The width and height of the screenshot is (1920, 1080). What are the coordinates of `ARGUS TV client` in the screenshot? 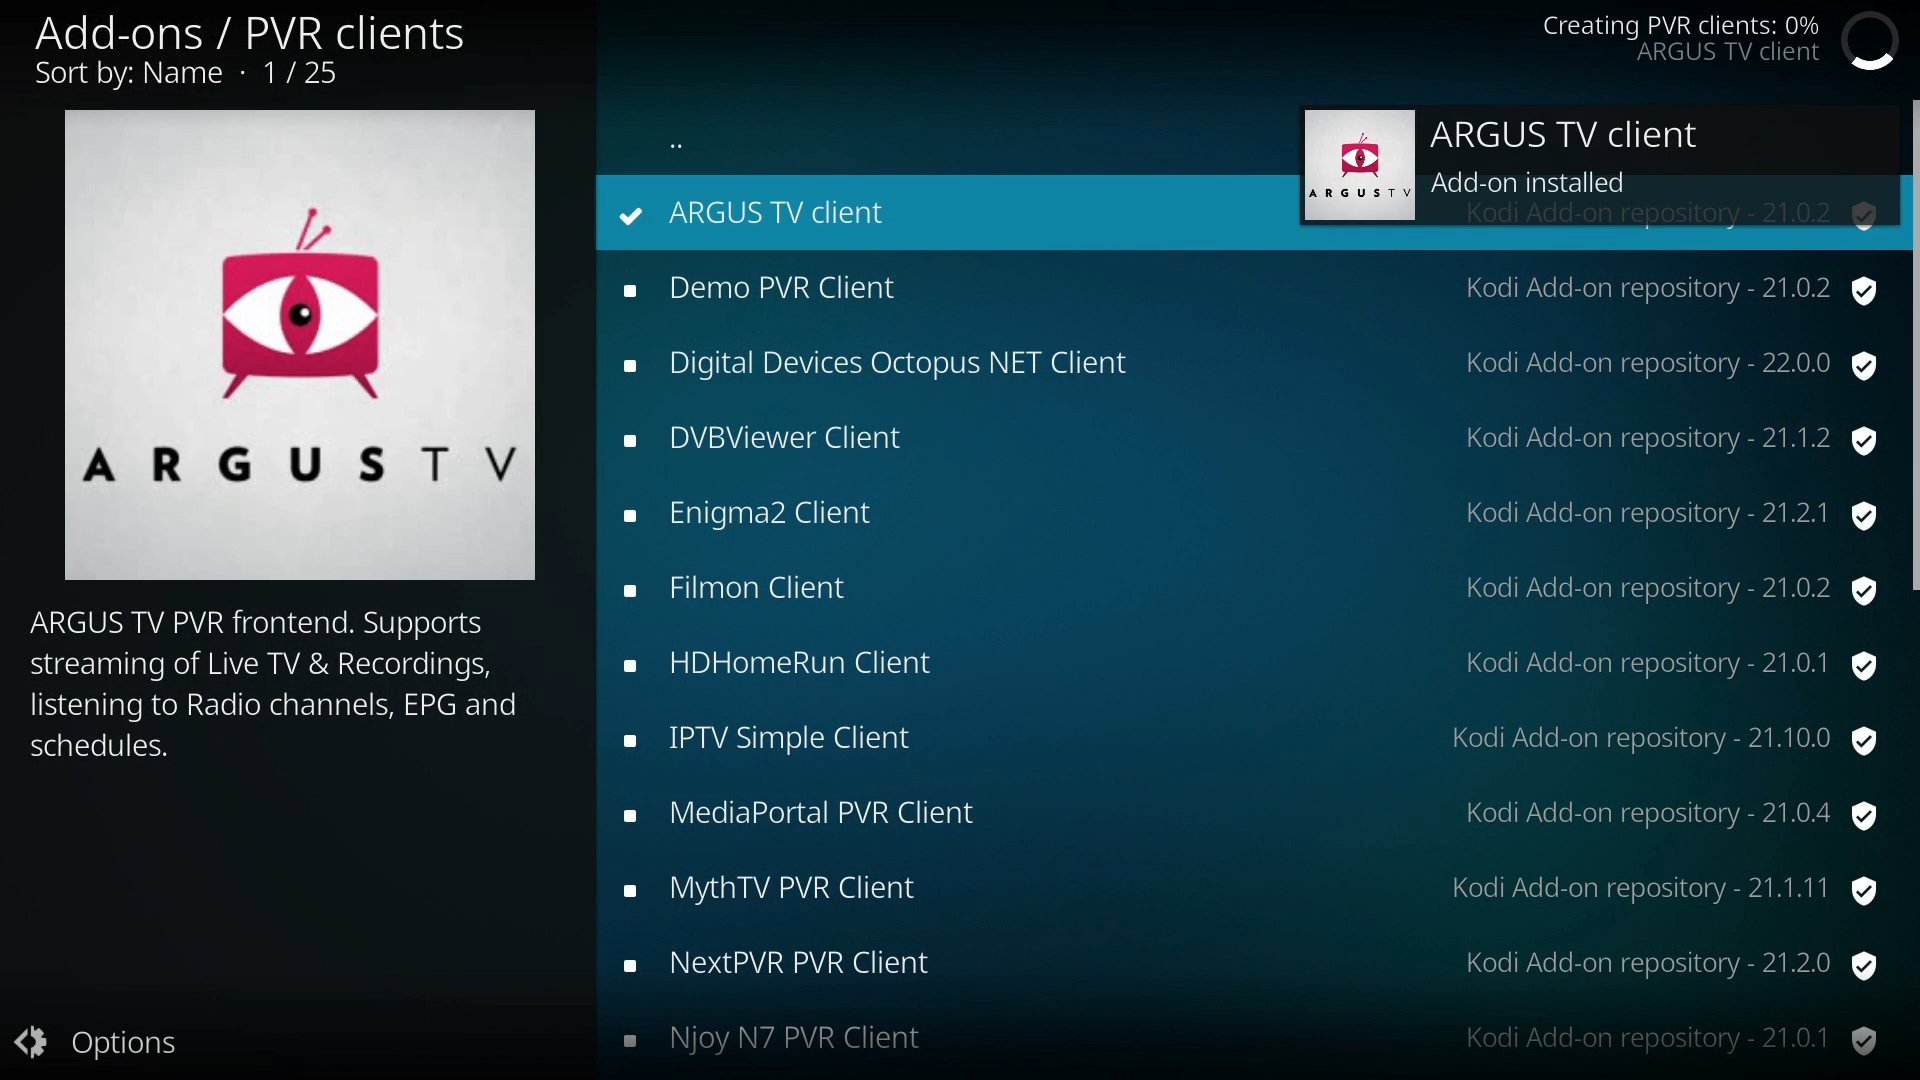 It's located at (820, 208).